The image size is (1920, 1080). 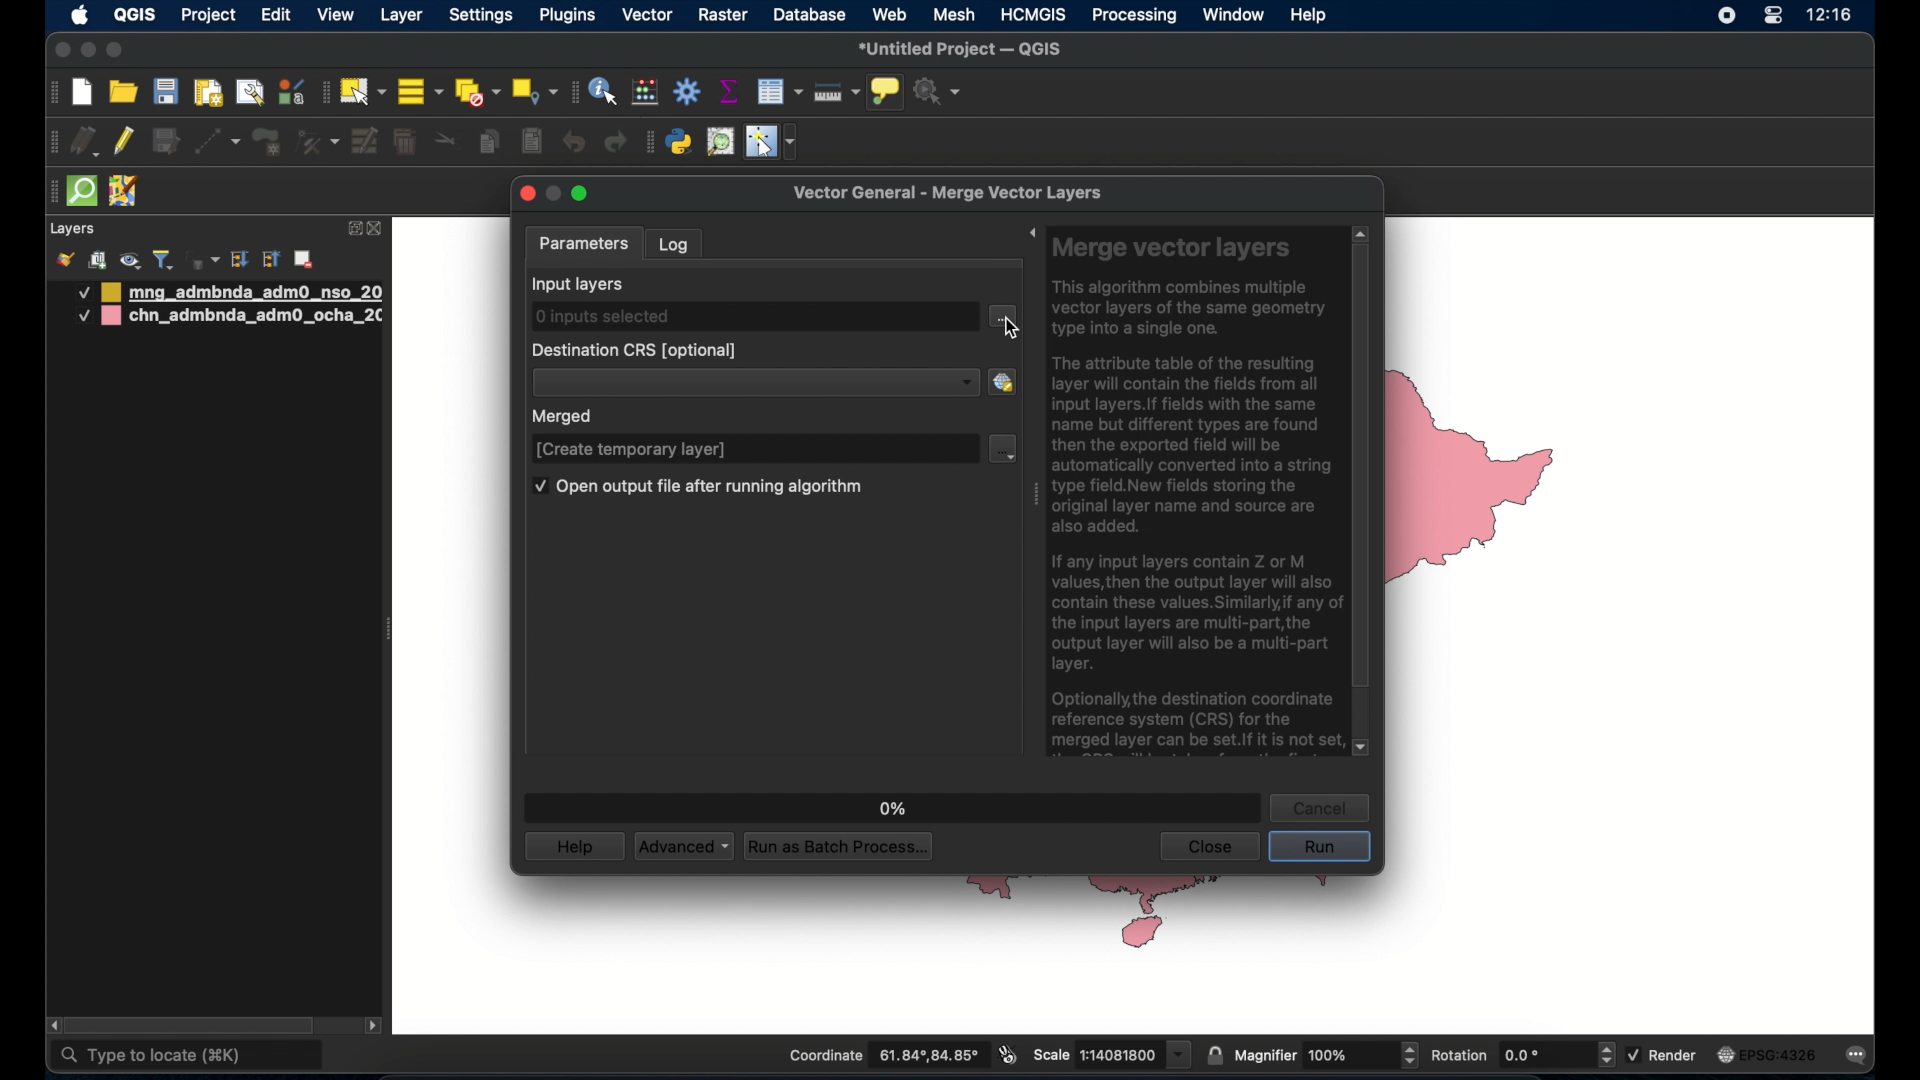 What do you see at coordinates (891, 14) in the screenshot?
I see `web` at bounding box center [891, 14].